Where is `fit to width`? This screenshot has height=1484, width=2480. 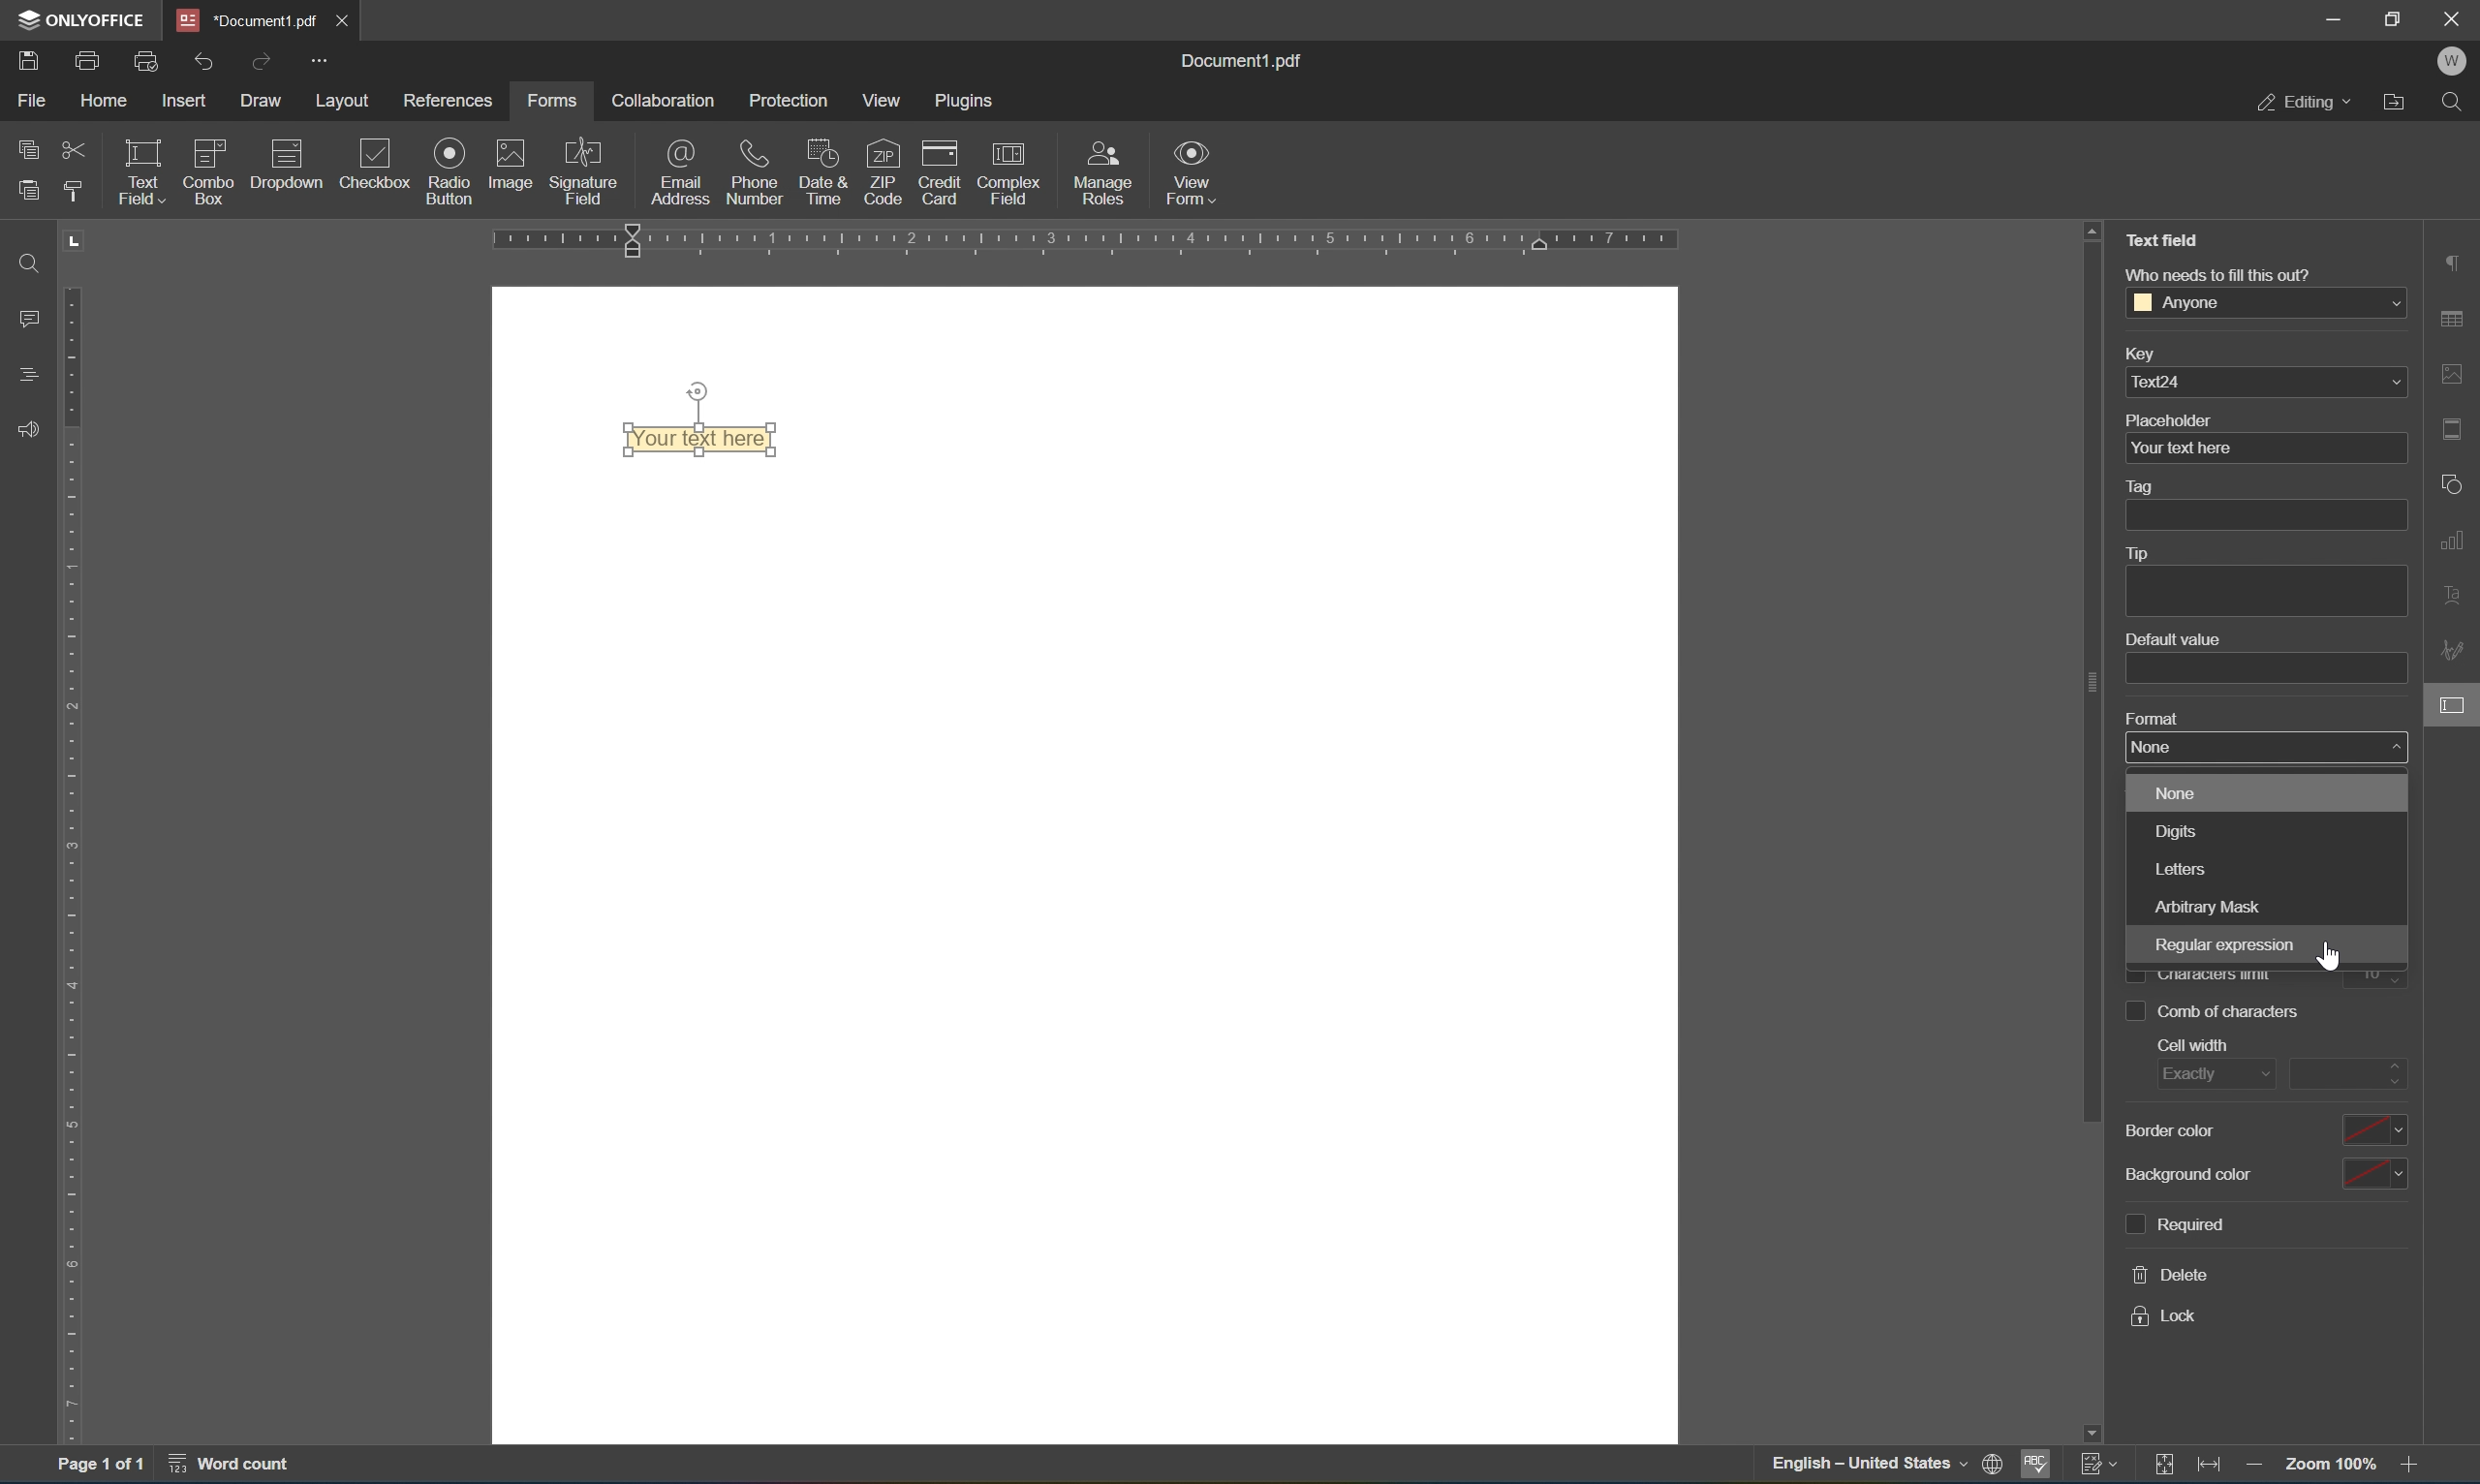
fit to width is located at coordinates (2212, 1468).